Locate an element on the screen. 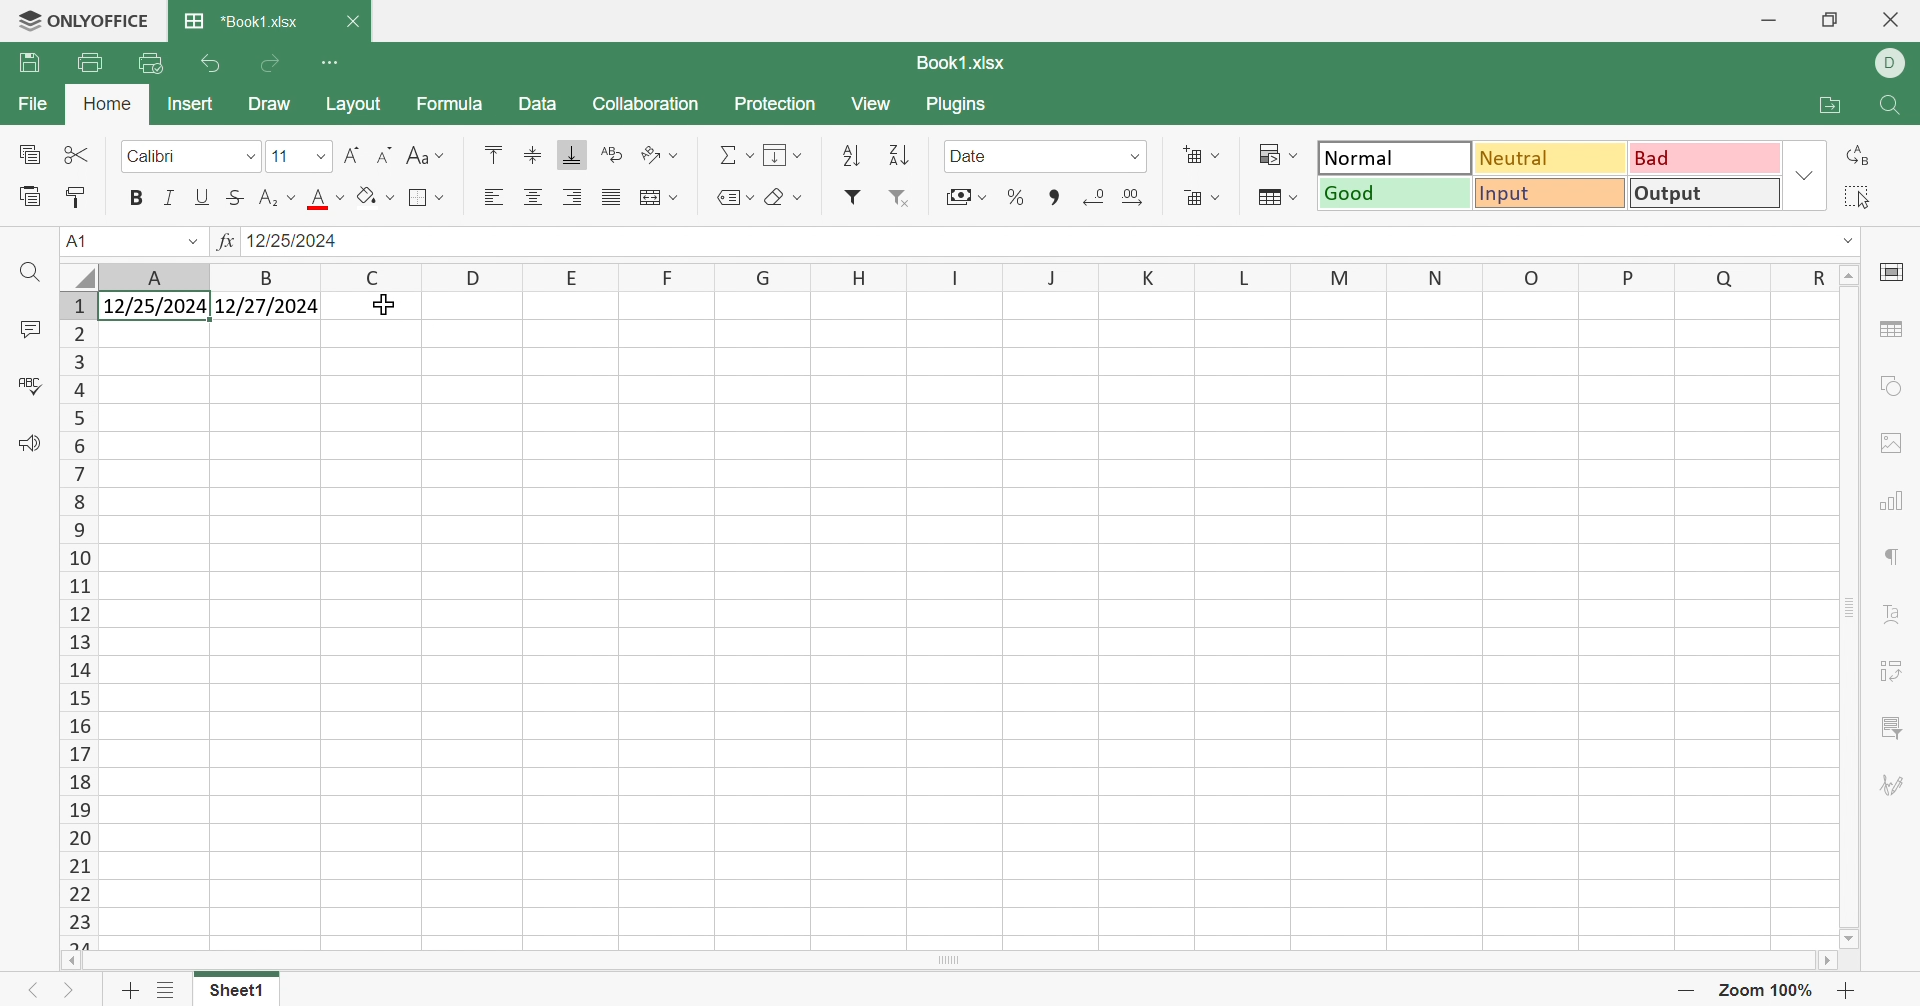 The width and height of the screenshot is (1920, 1006). Next is located at coordinates (70, 987).